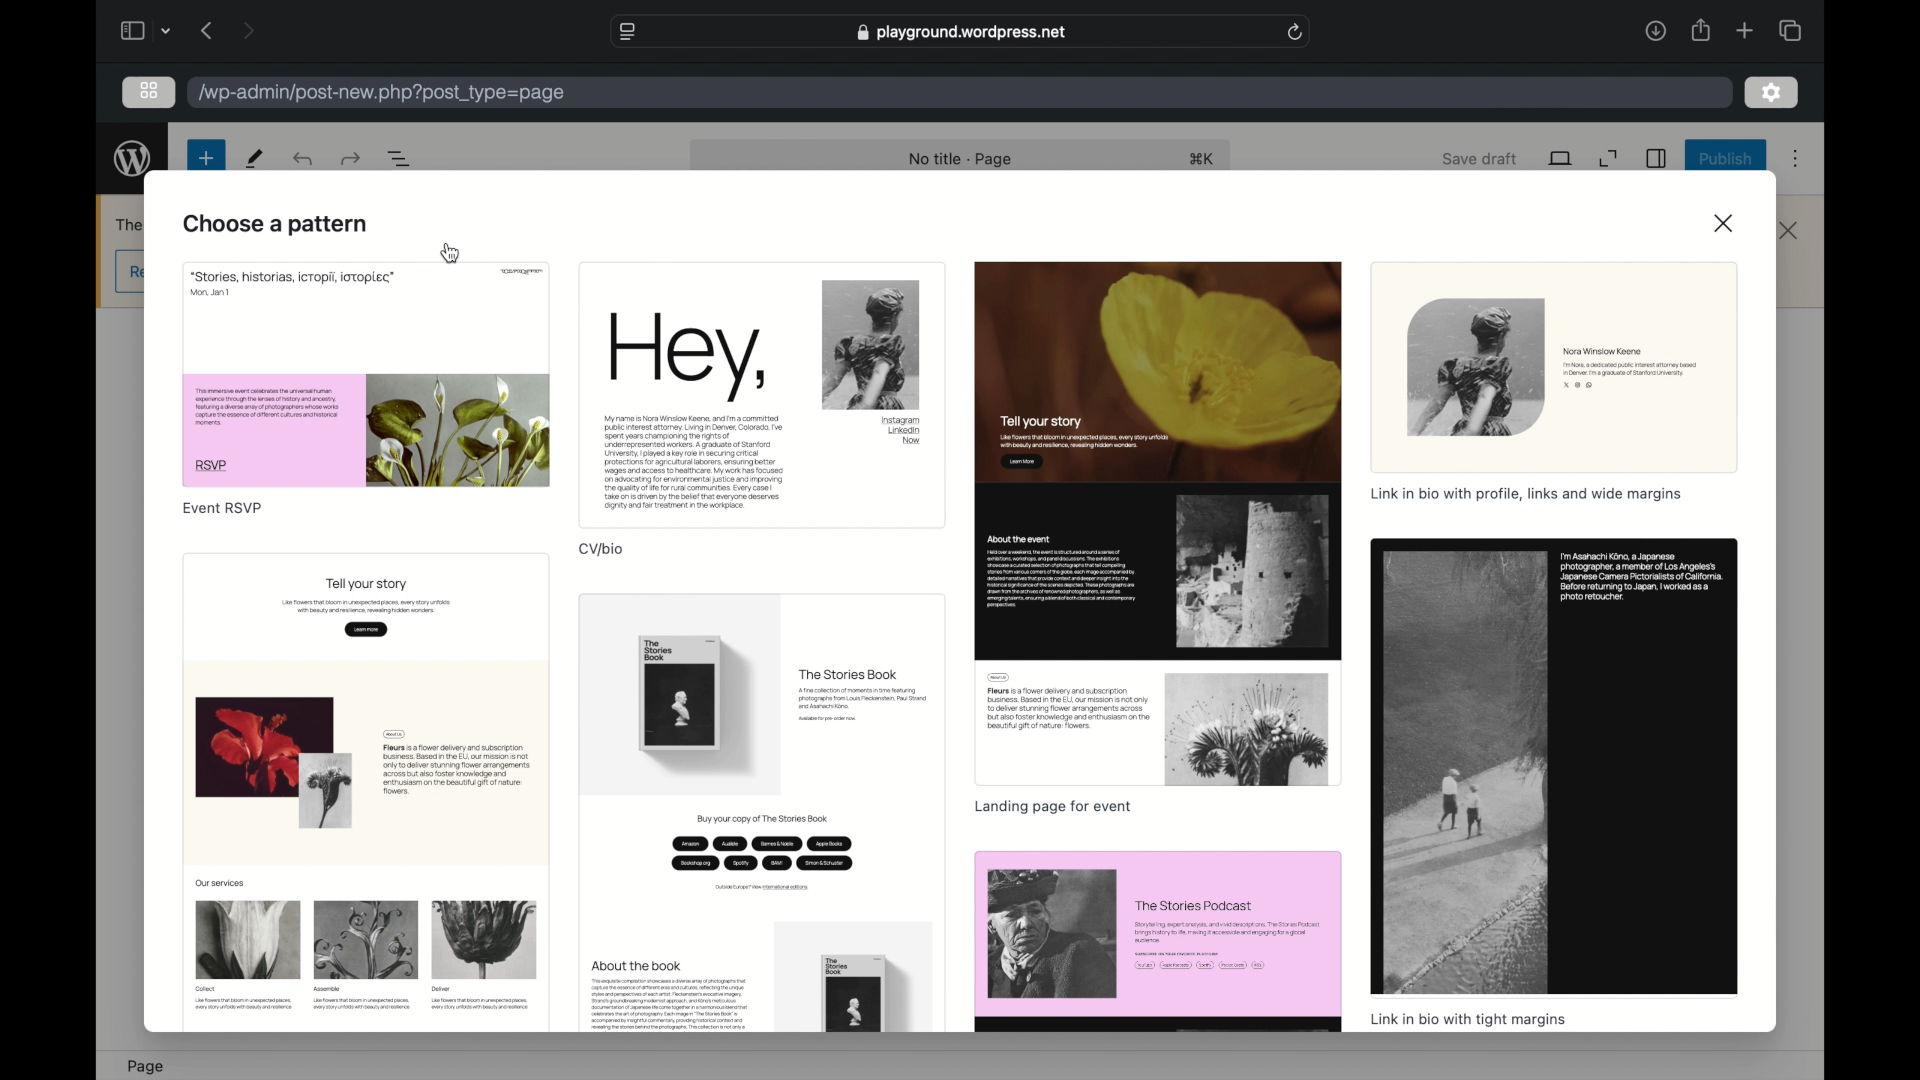 The width and height of the screenshot is (1920, 1080). I want to click on preview, so click(763, 815).